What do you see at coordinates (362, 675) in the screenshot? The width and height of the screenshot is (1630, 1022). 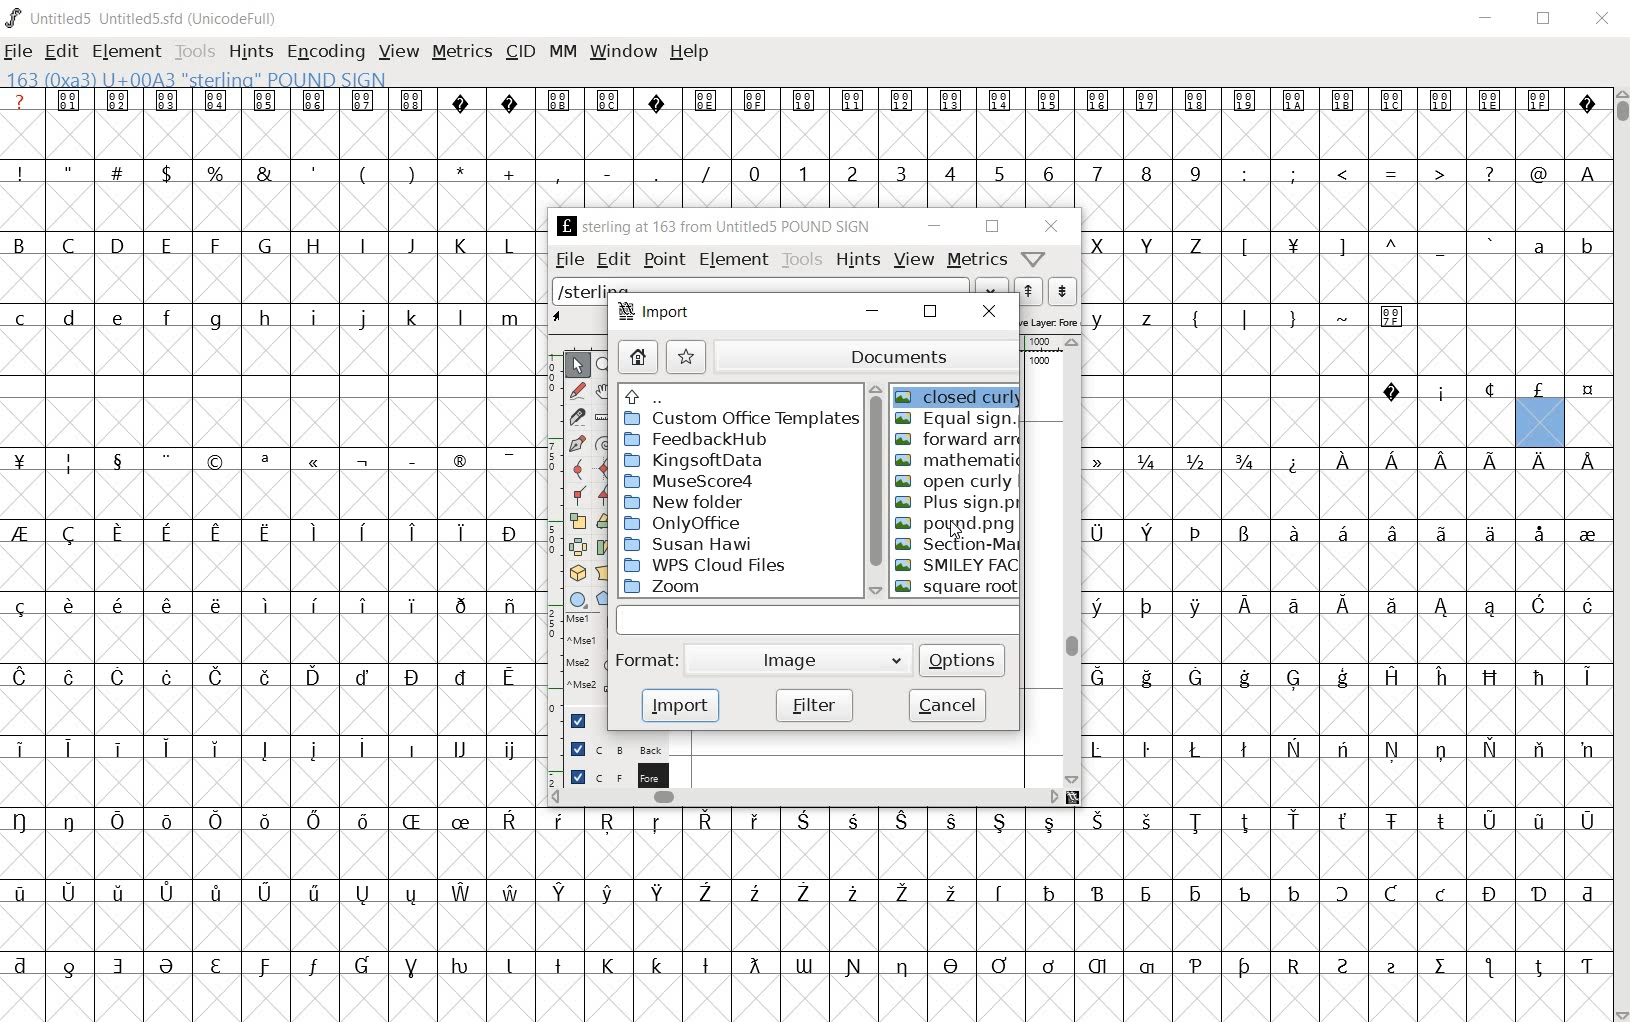 I see `Symbol` at bounding box center [362, 675].